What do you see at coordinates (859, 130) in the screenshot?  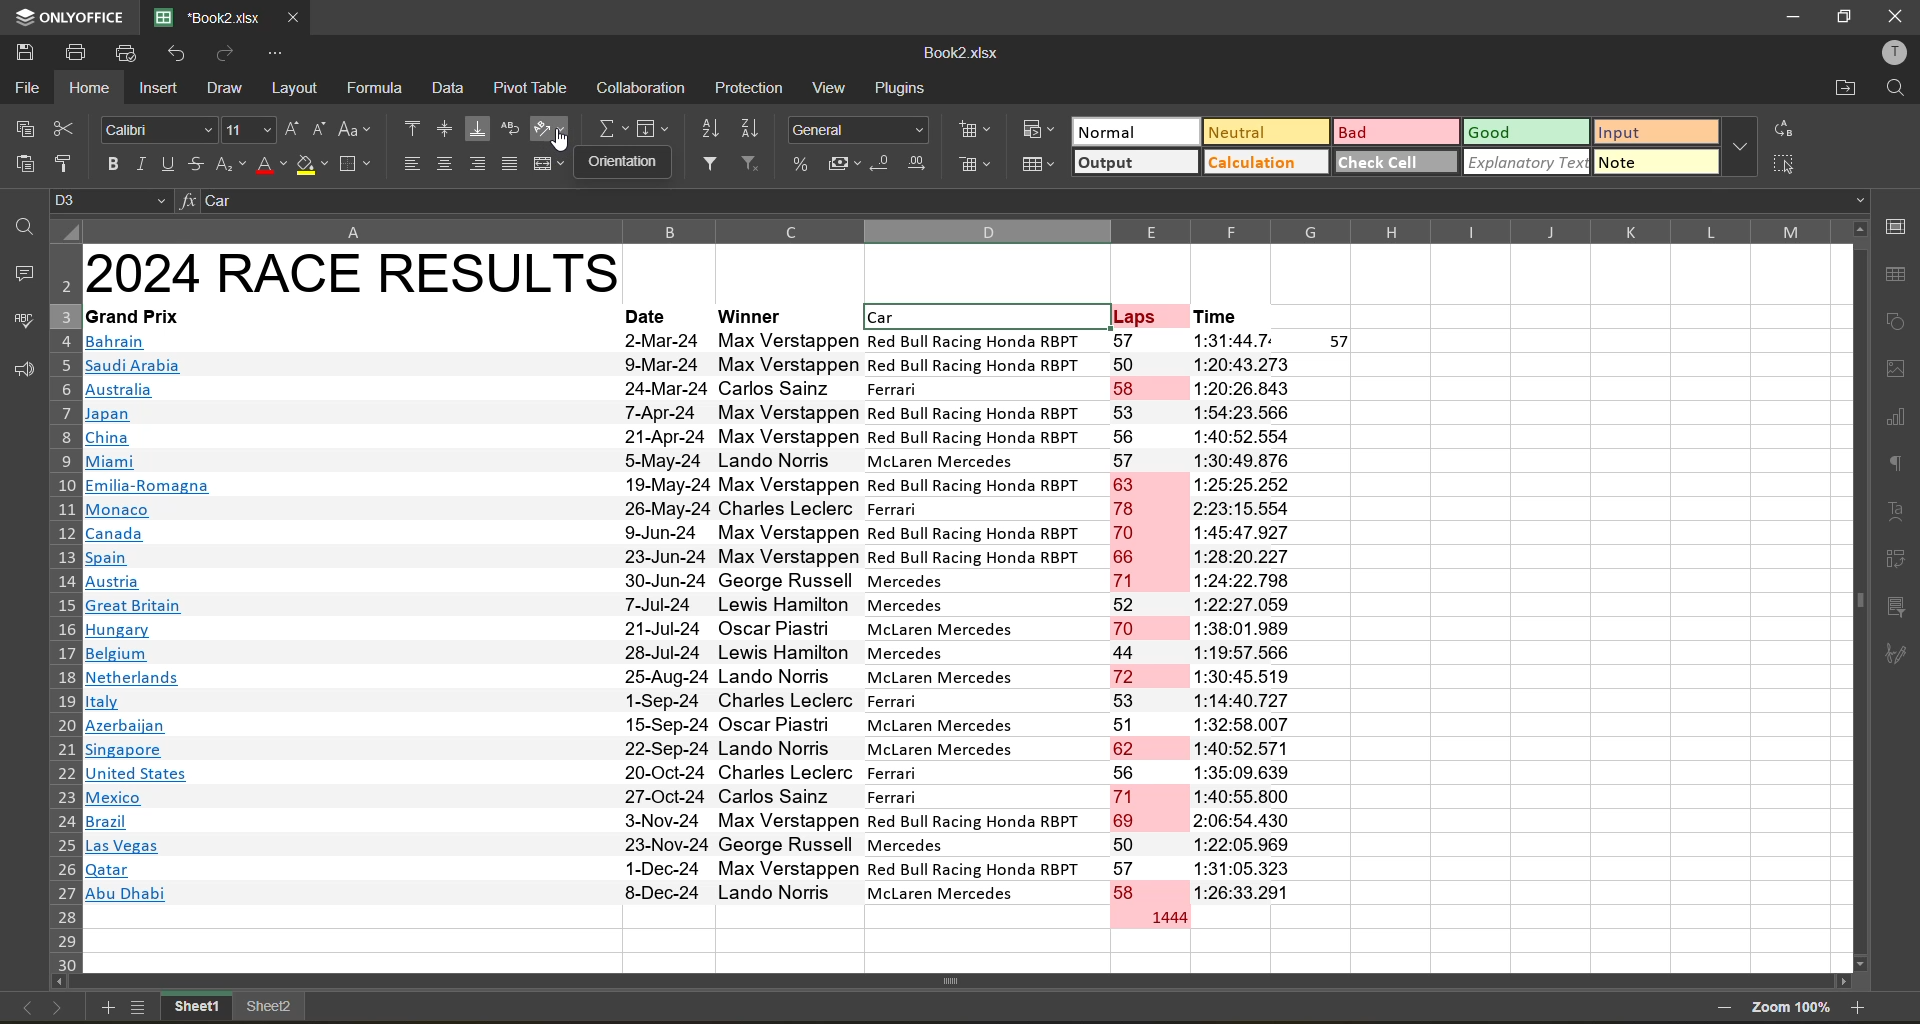 I see `number format` at bounding box center [859, 130].